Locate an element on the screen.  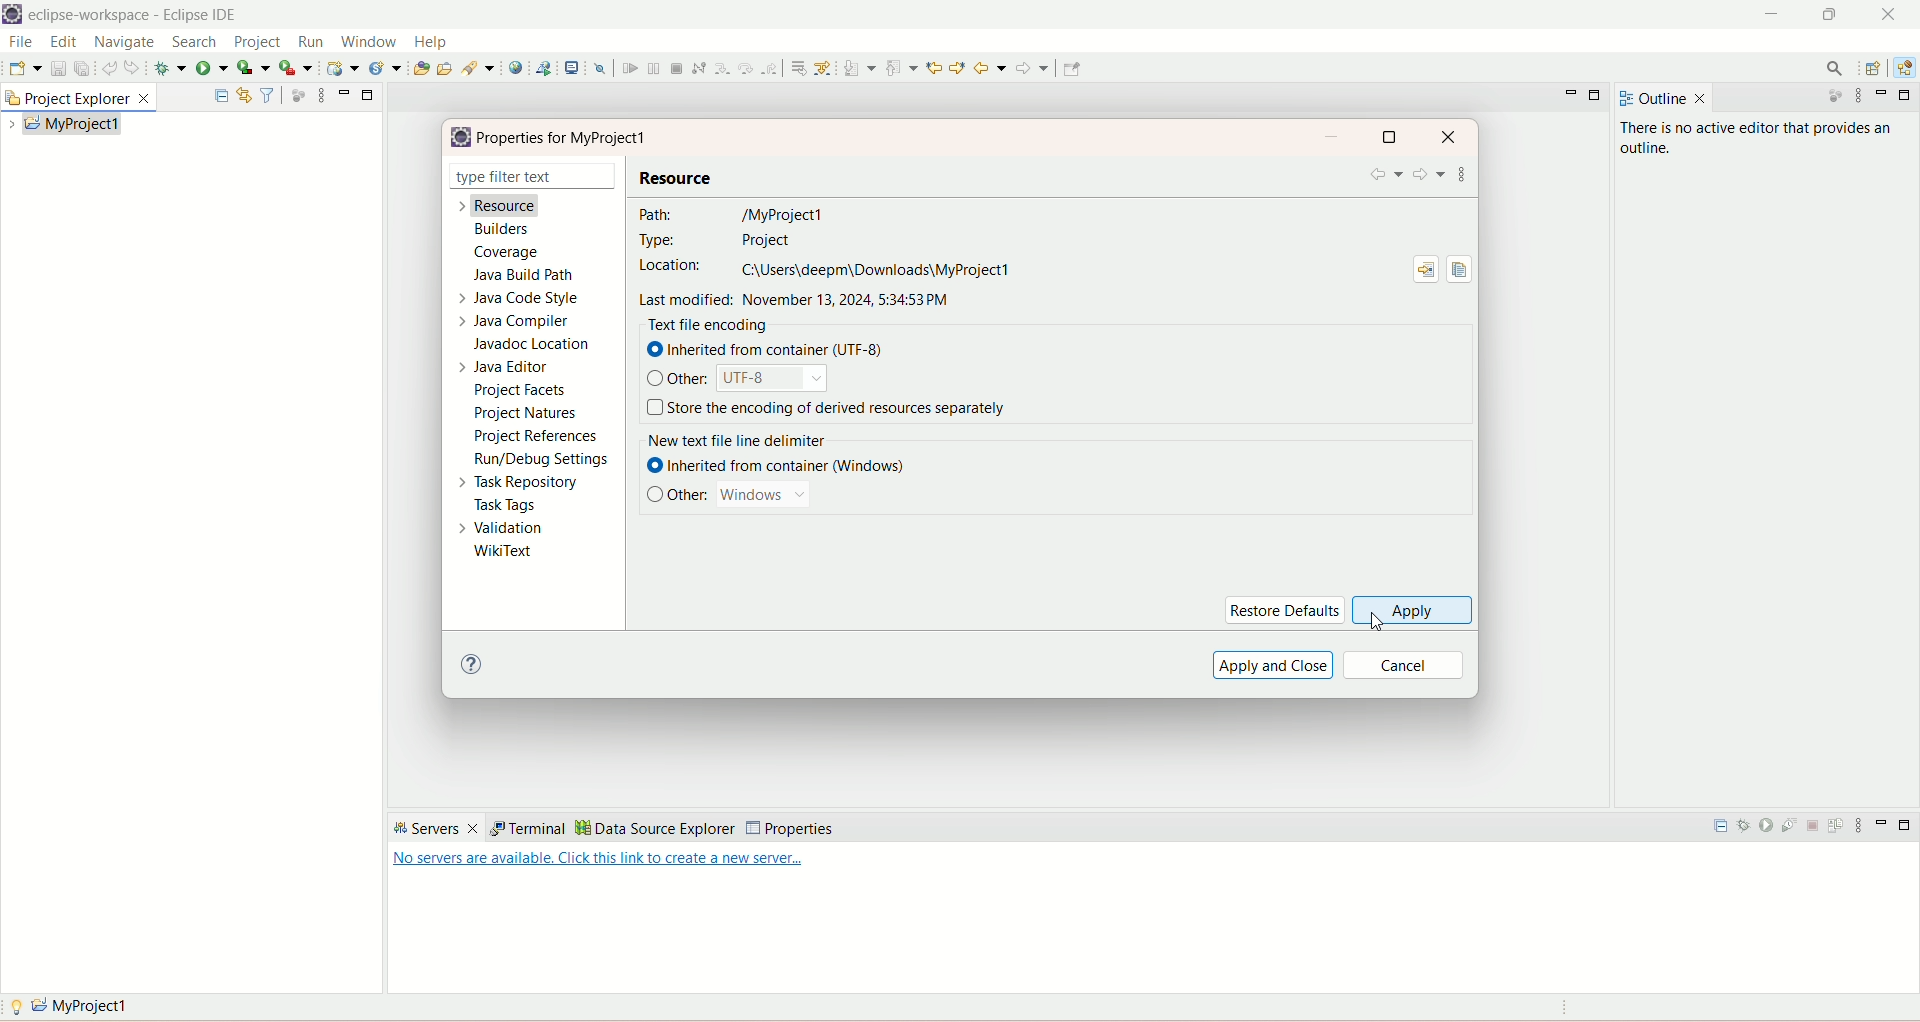
servers is located at coordinates (435, 829).